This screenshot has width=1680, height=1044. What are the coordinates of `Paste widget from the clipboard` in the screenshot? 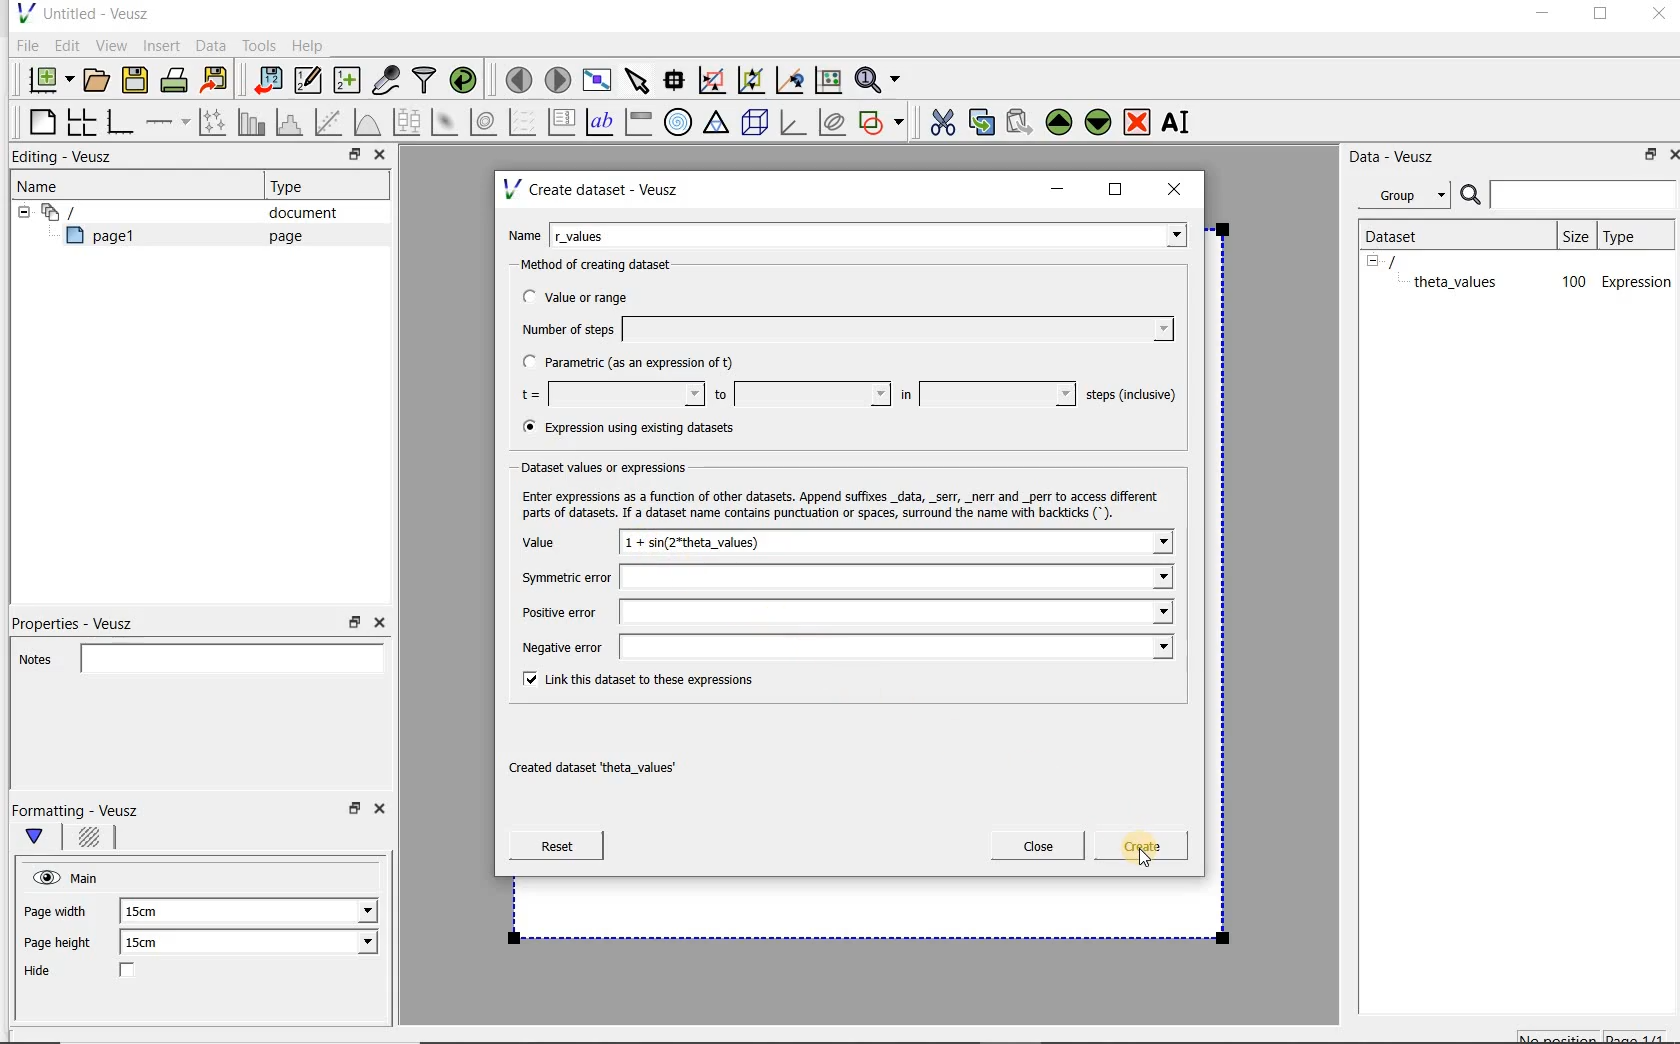 It's located at (1022, 122).